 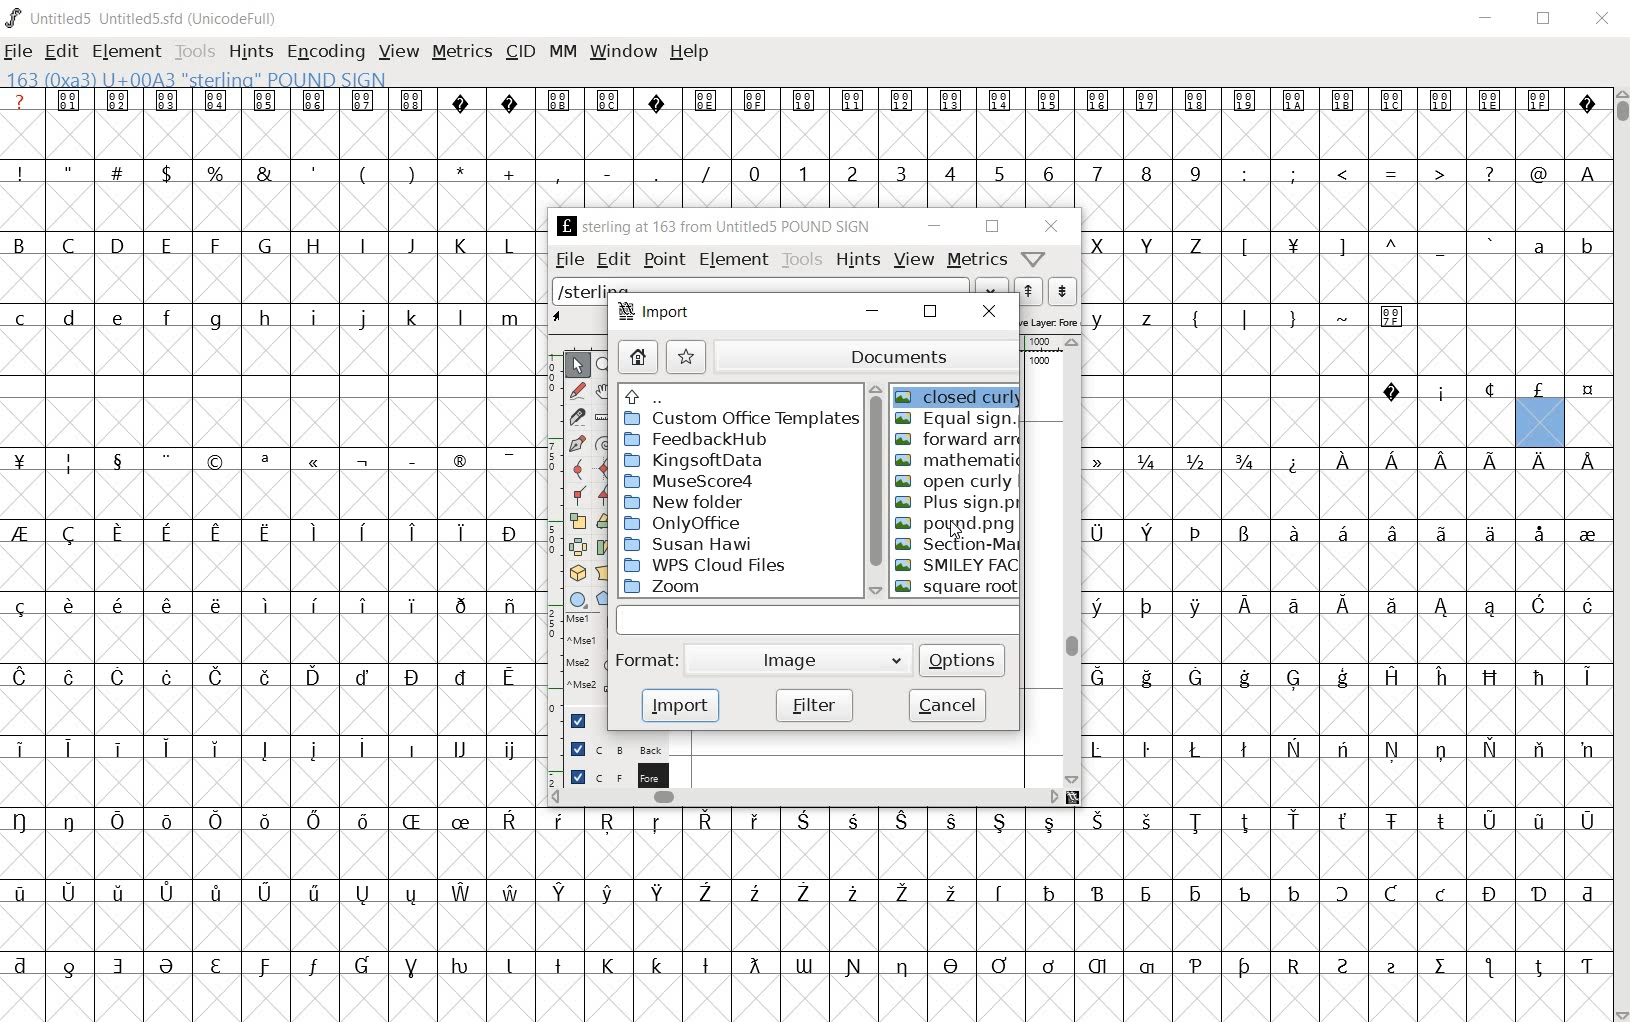 What do you see at coordinates (609, 965) in the screenshot?
I see `Symbol` at bounding box center [609, 965].